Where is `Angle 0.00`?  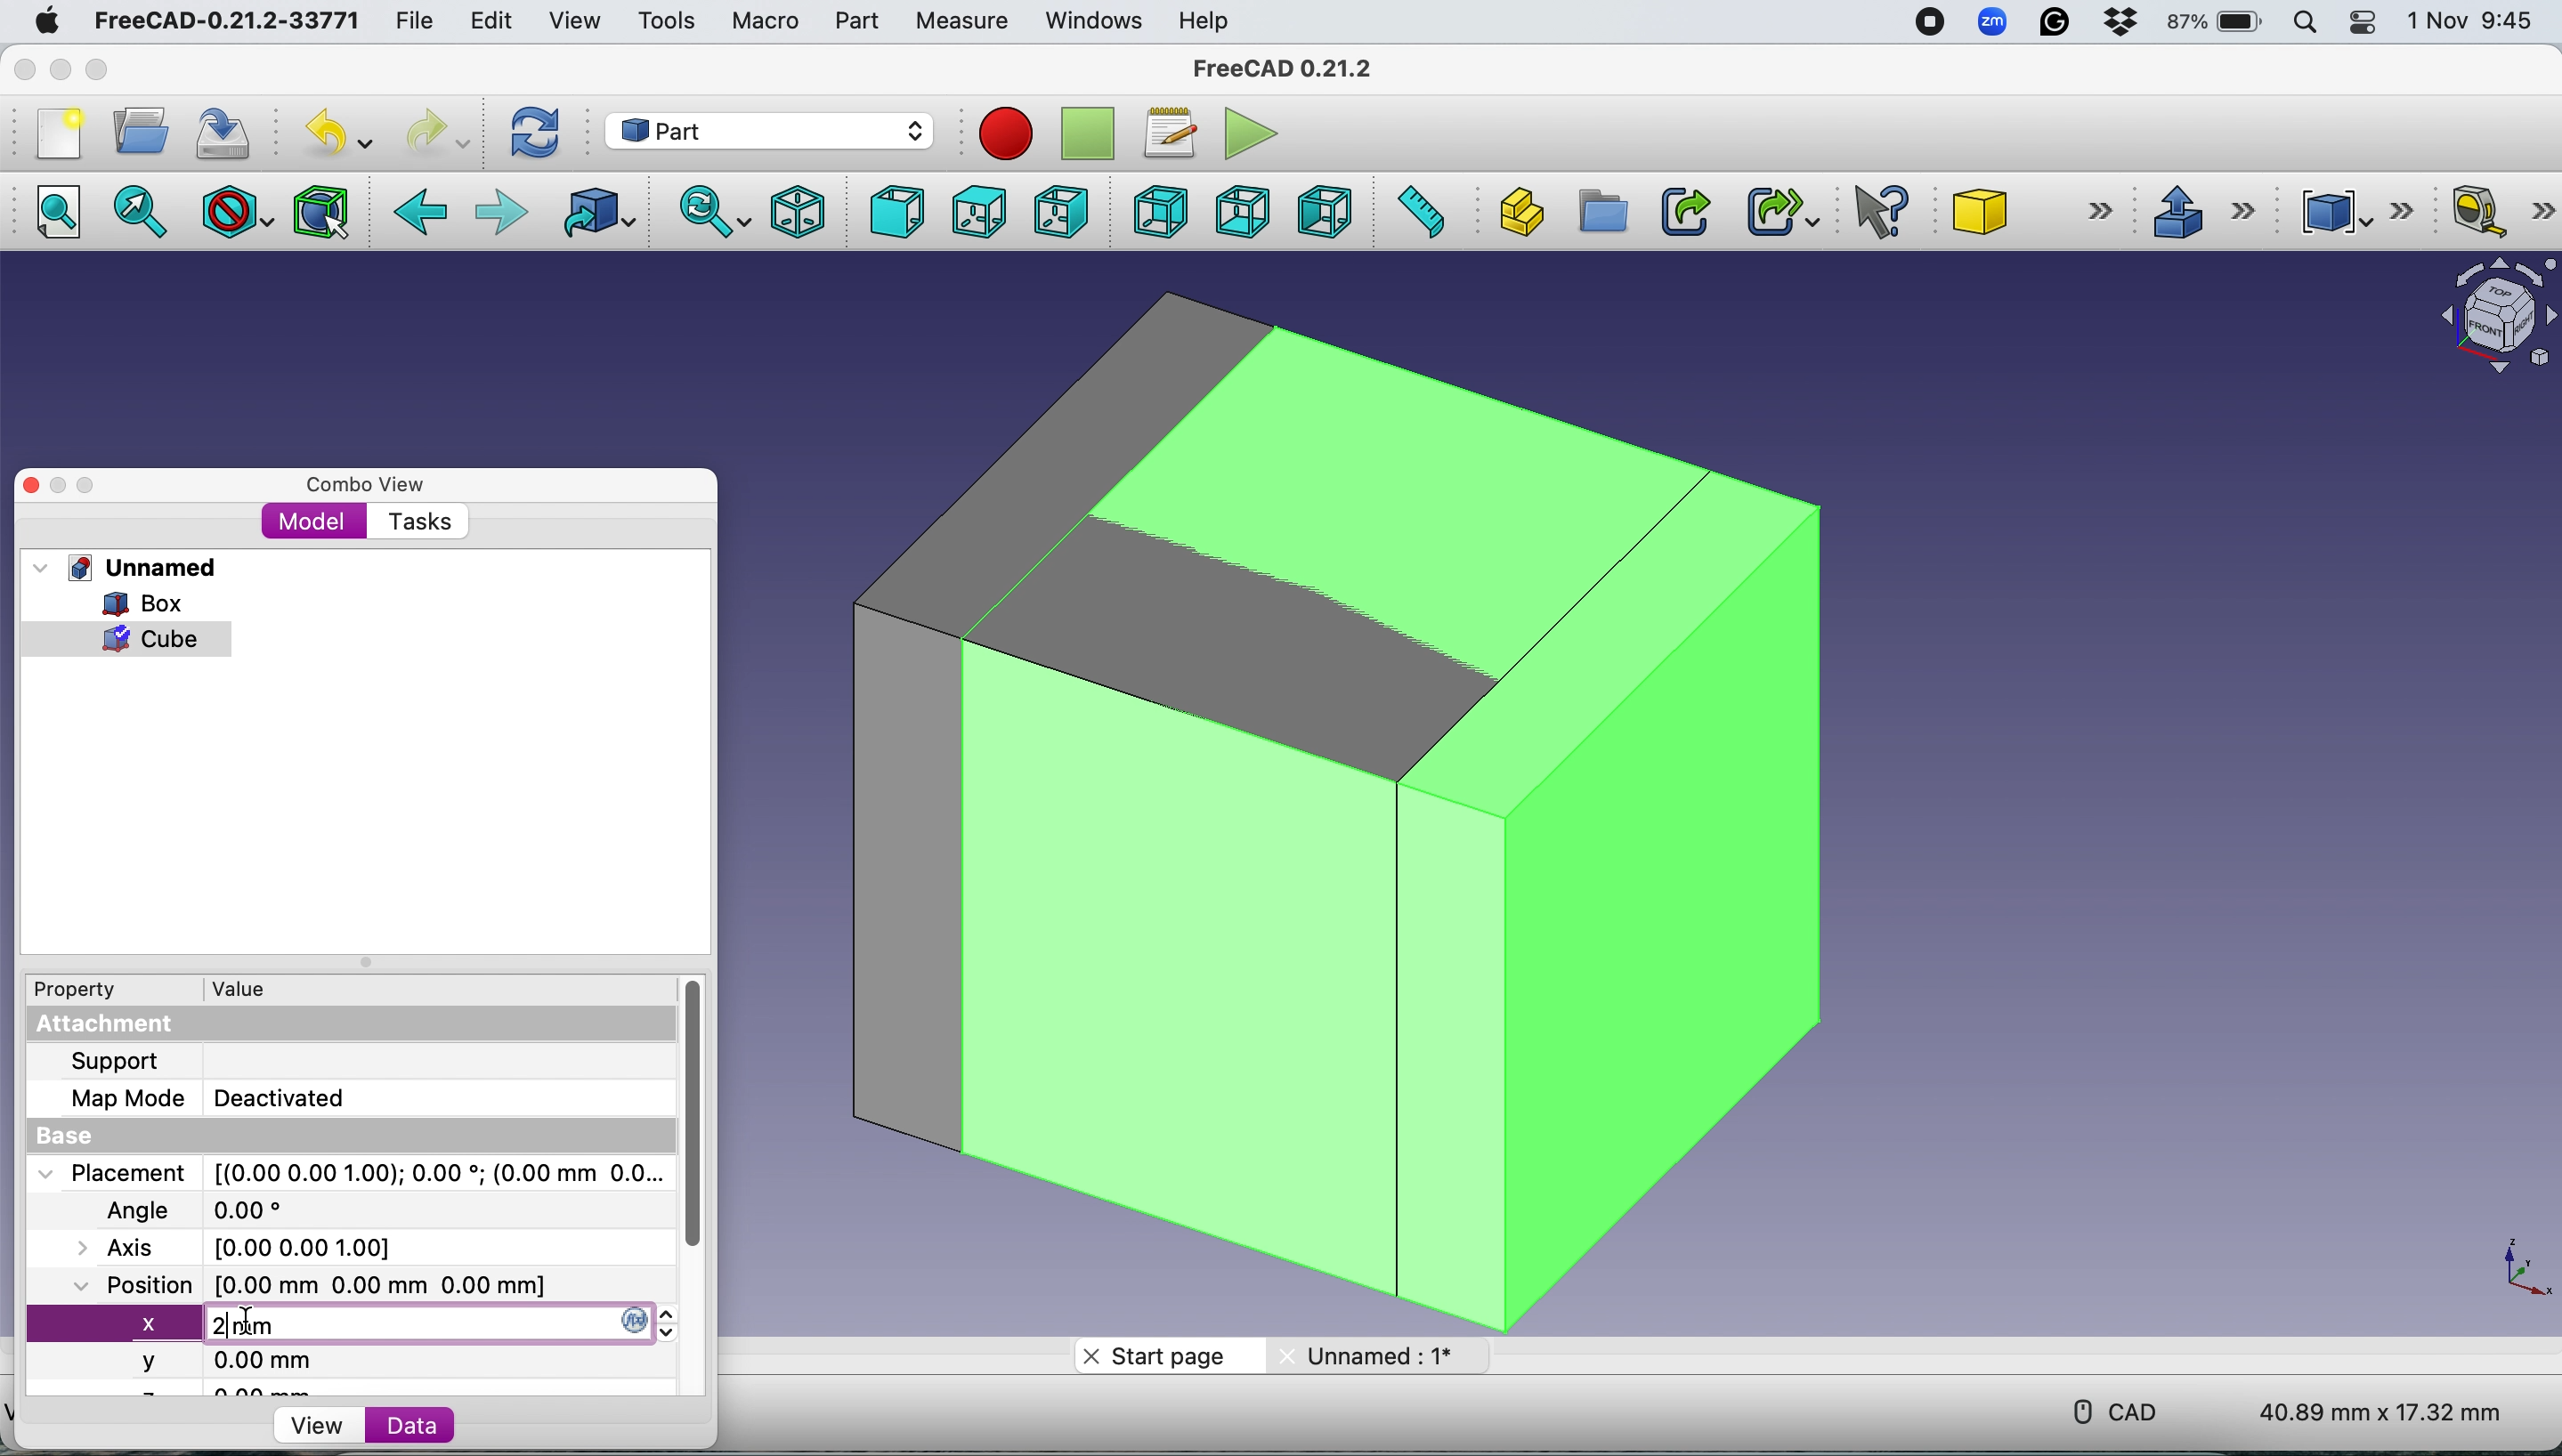
Angle 0.00 is located at coordinates (209, 1212).